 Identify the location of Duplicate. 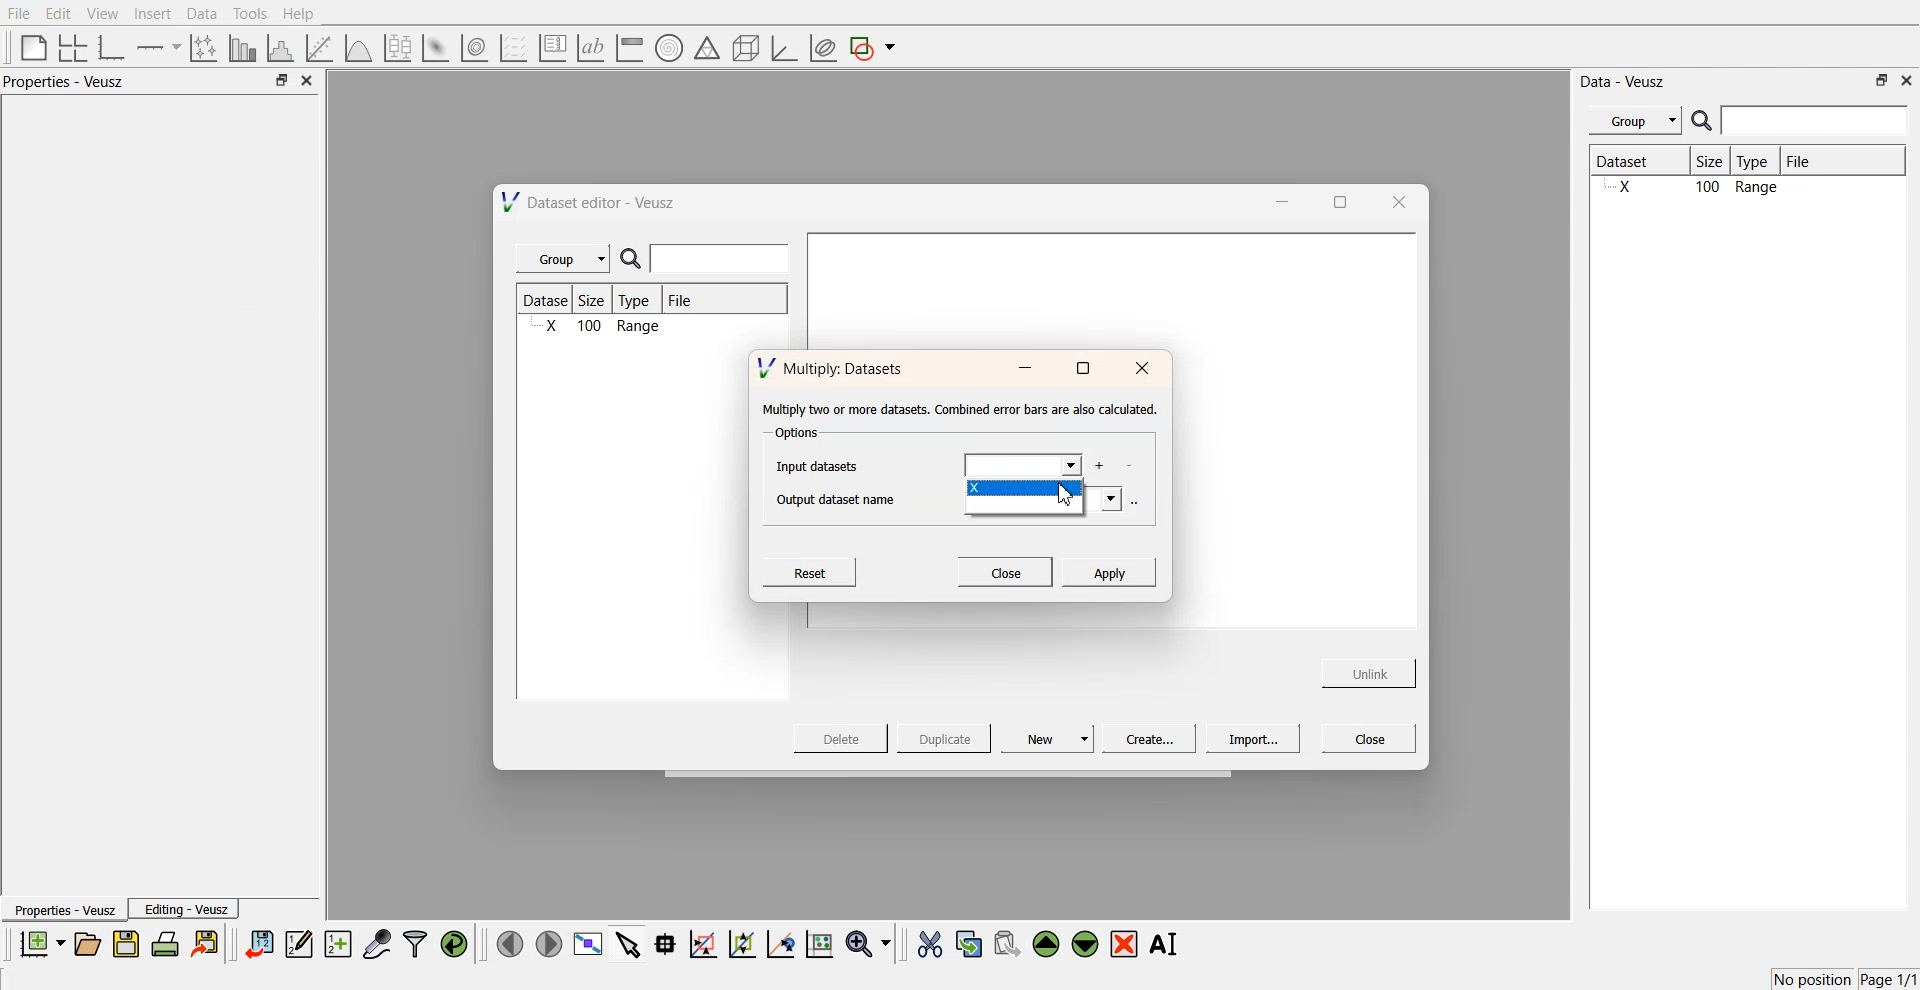
(944, 740).